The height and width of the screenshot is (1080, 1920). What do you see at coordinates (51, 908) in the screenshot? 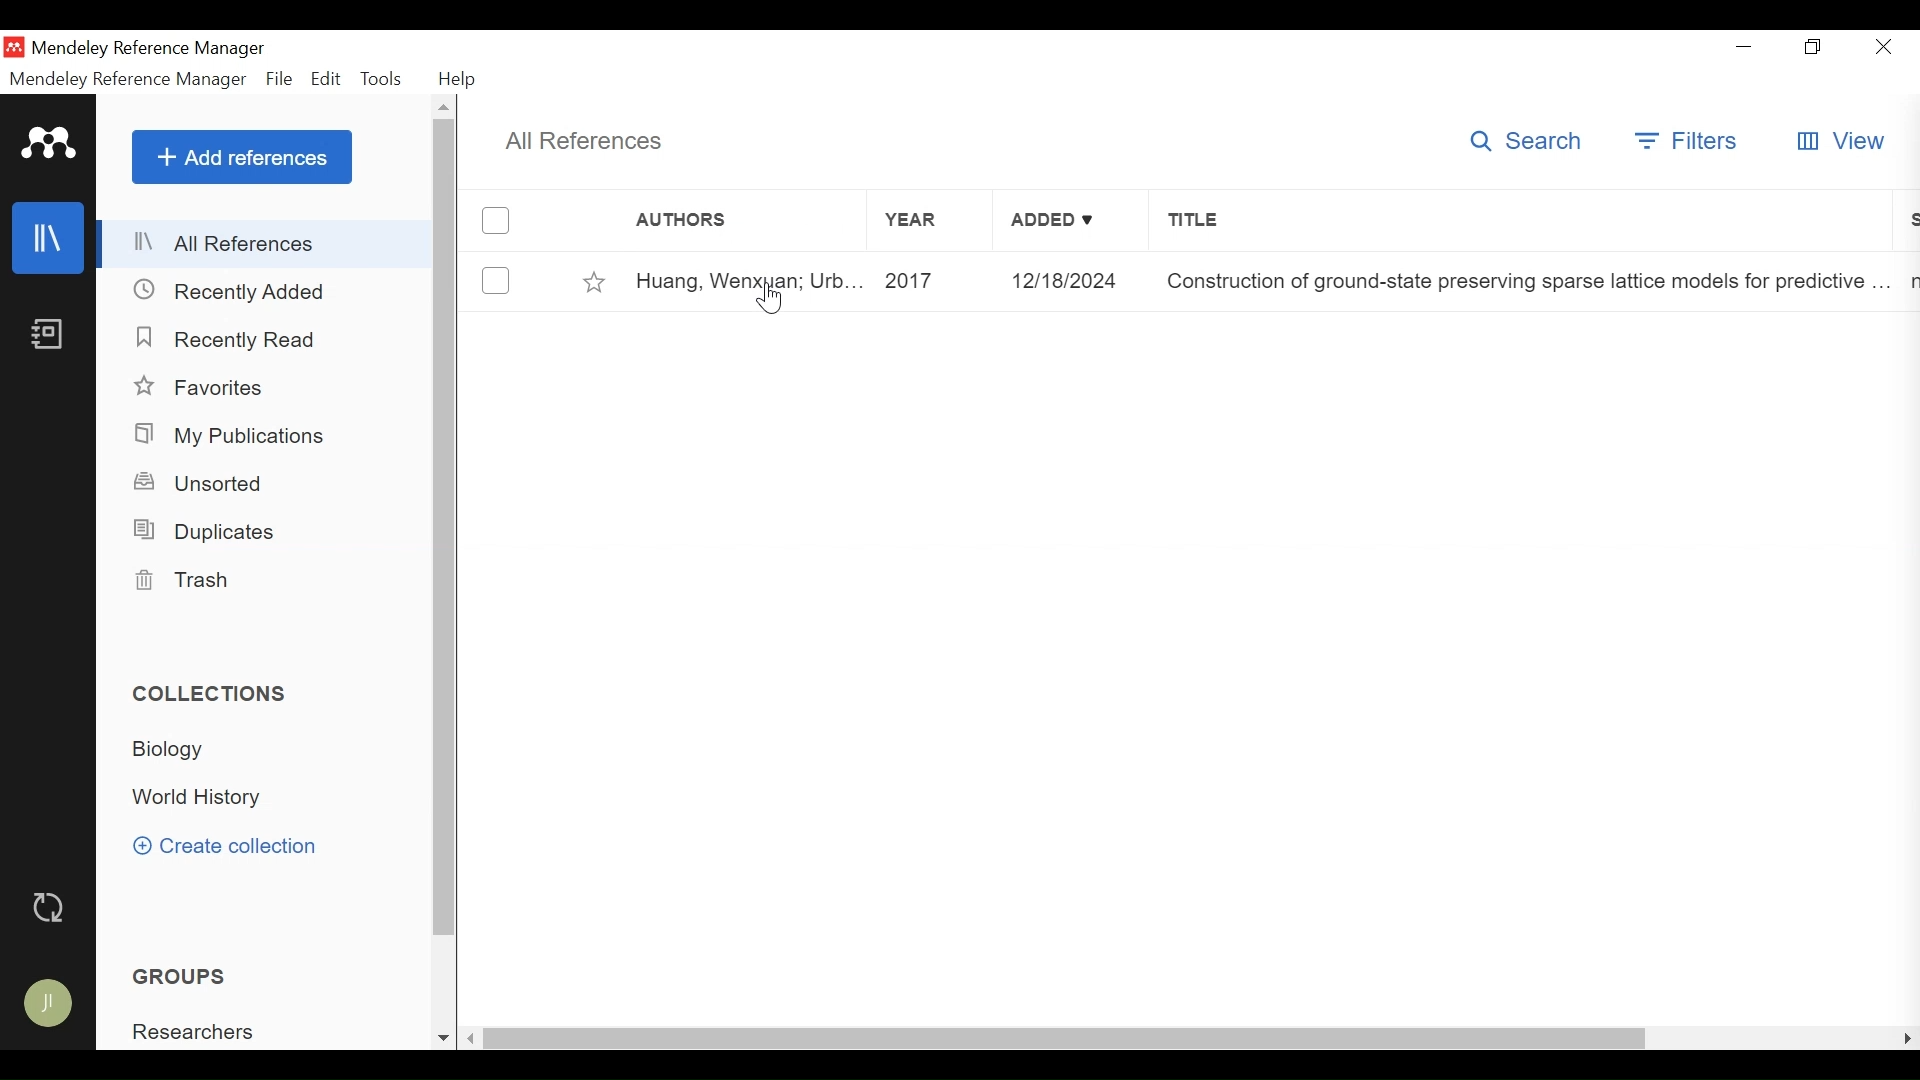
I see `Sync` at bounding box center [51, 908].